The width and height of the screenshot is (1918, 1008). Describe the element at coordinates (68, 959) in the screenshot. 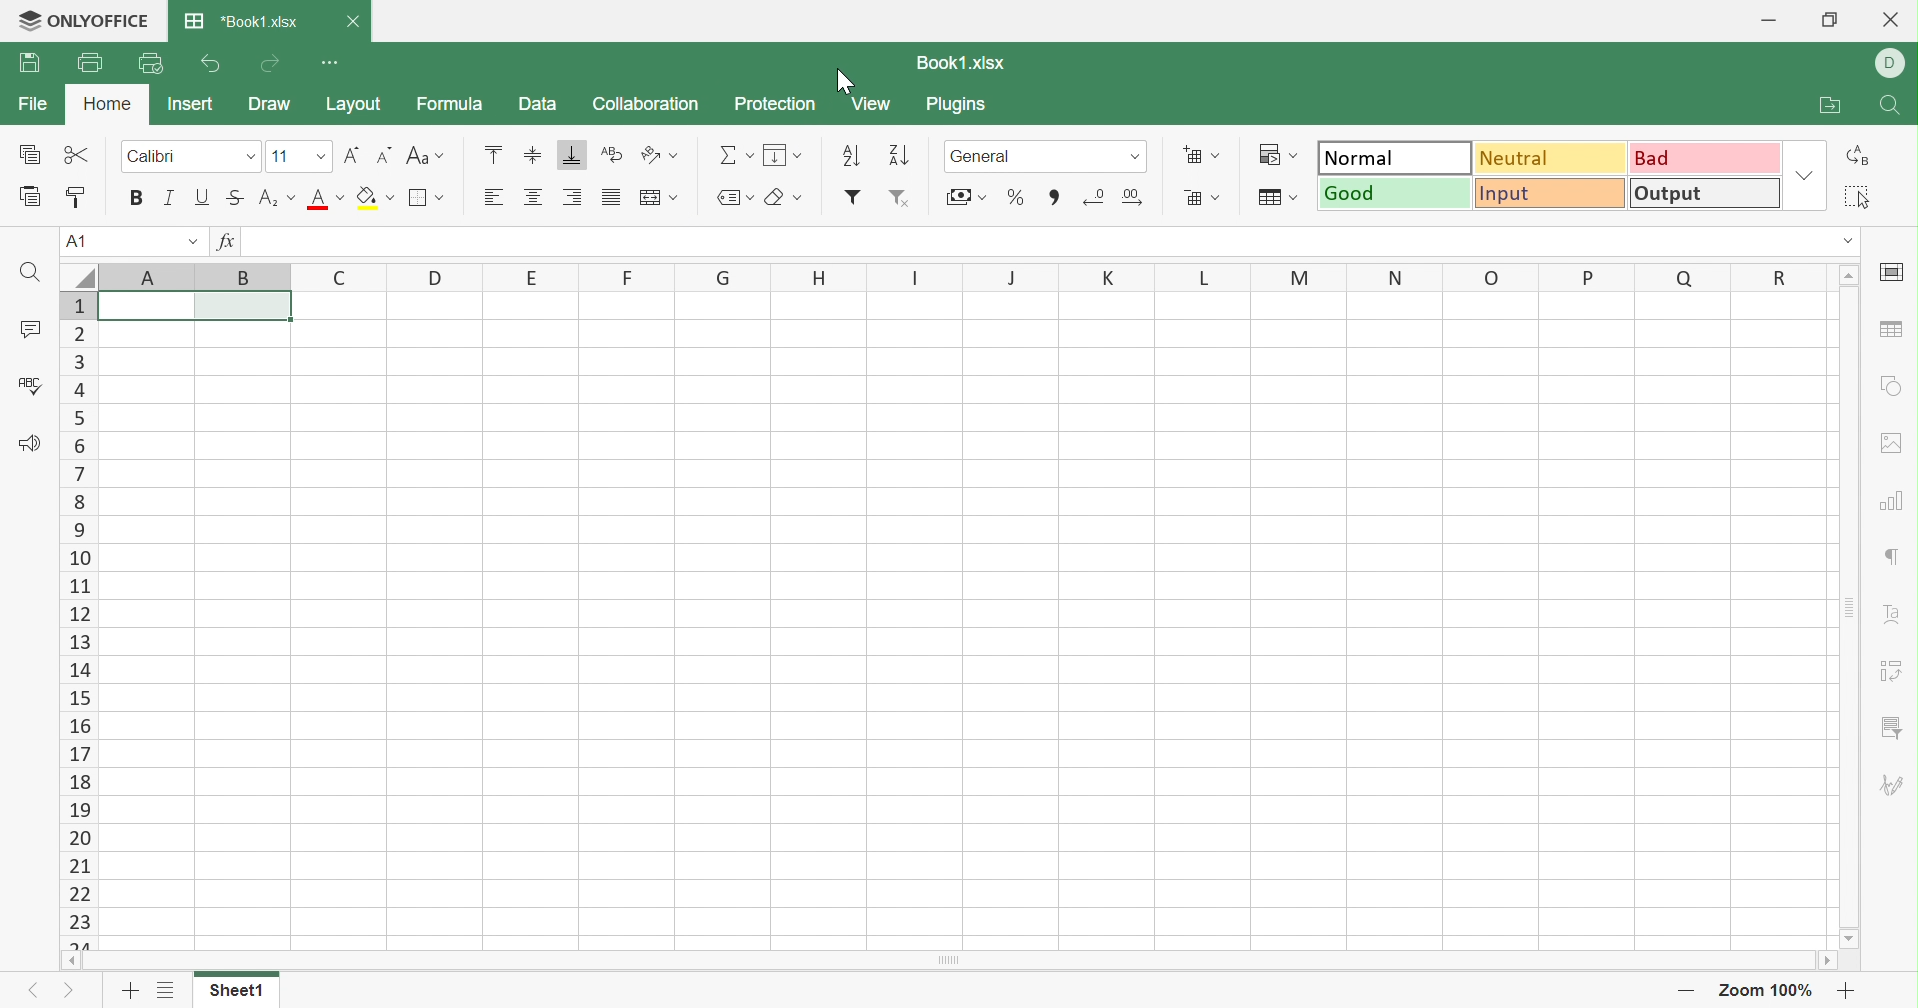

I see `Scroll Left` at that location.